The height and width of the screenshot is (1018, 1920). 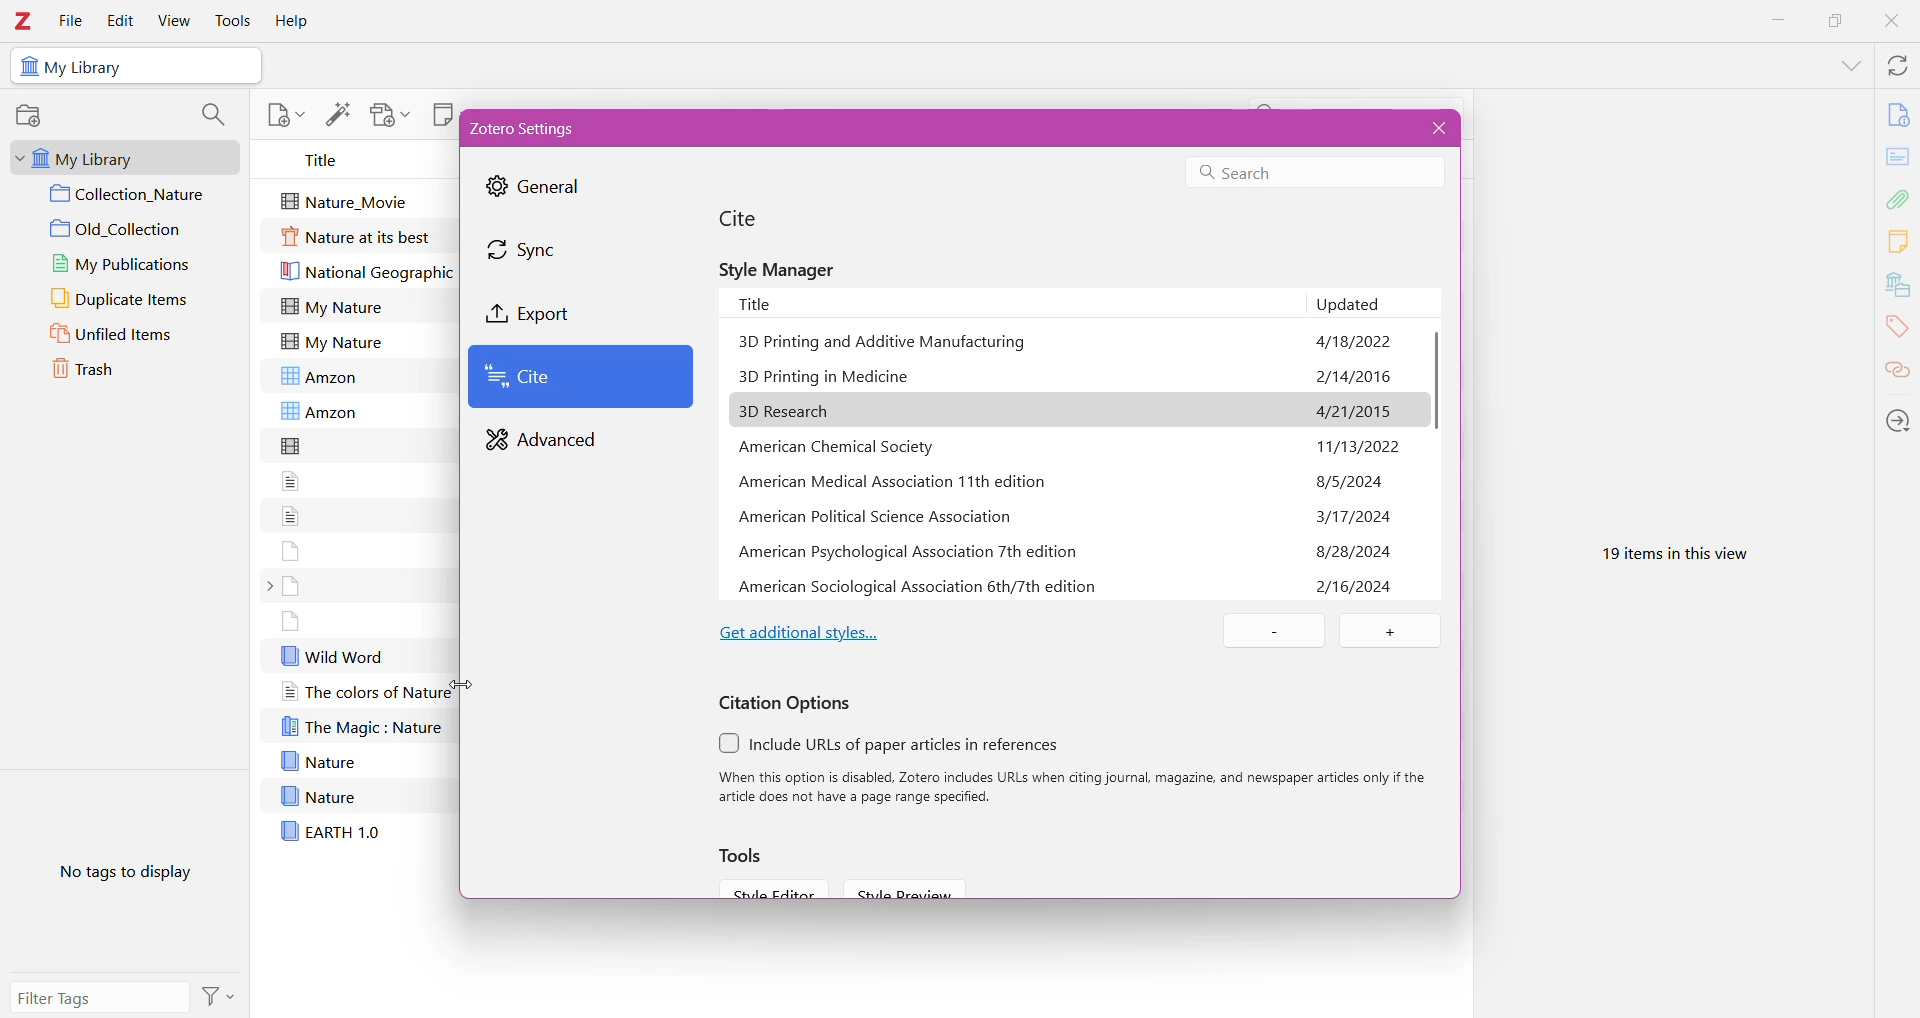 I want to click on Include URLs of paper articles in references, so click(x=910, y=745).